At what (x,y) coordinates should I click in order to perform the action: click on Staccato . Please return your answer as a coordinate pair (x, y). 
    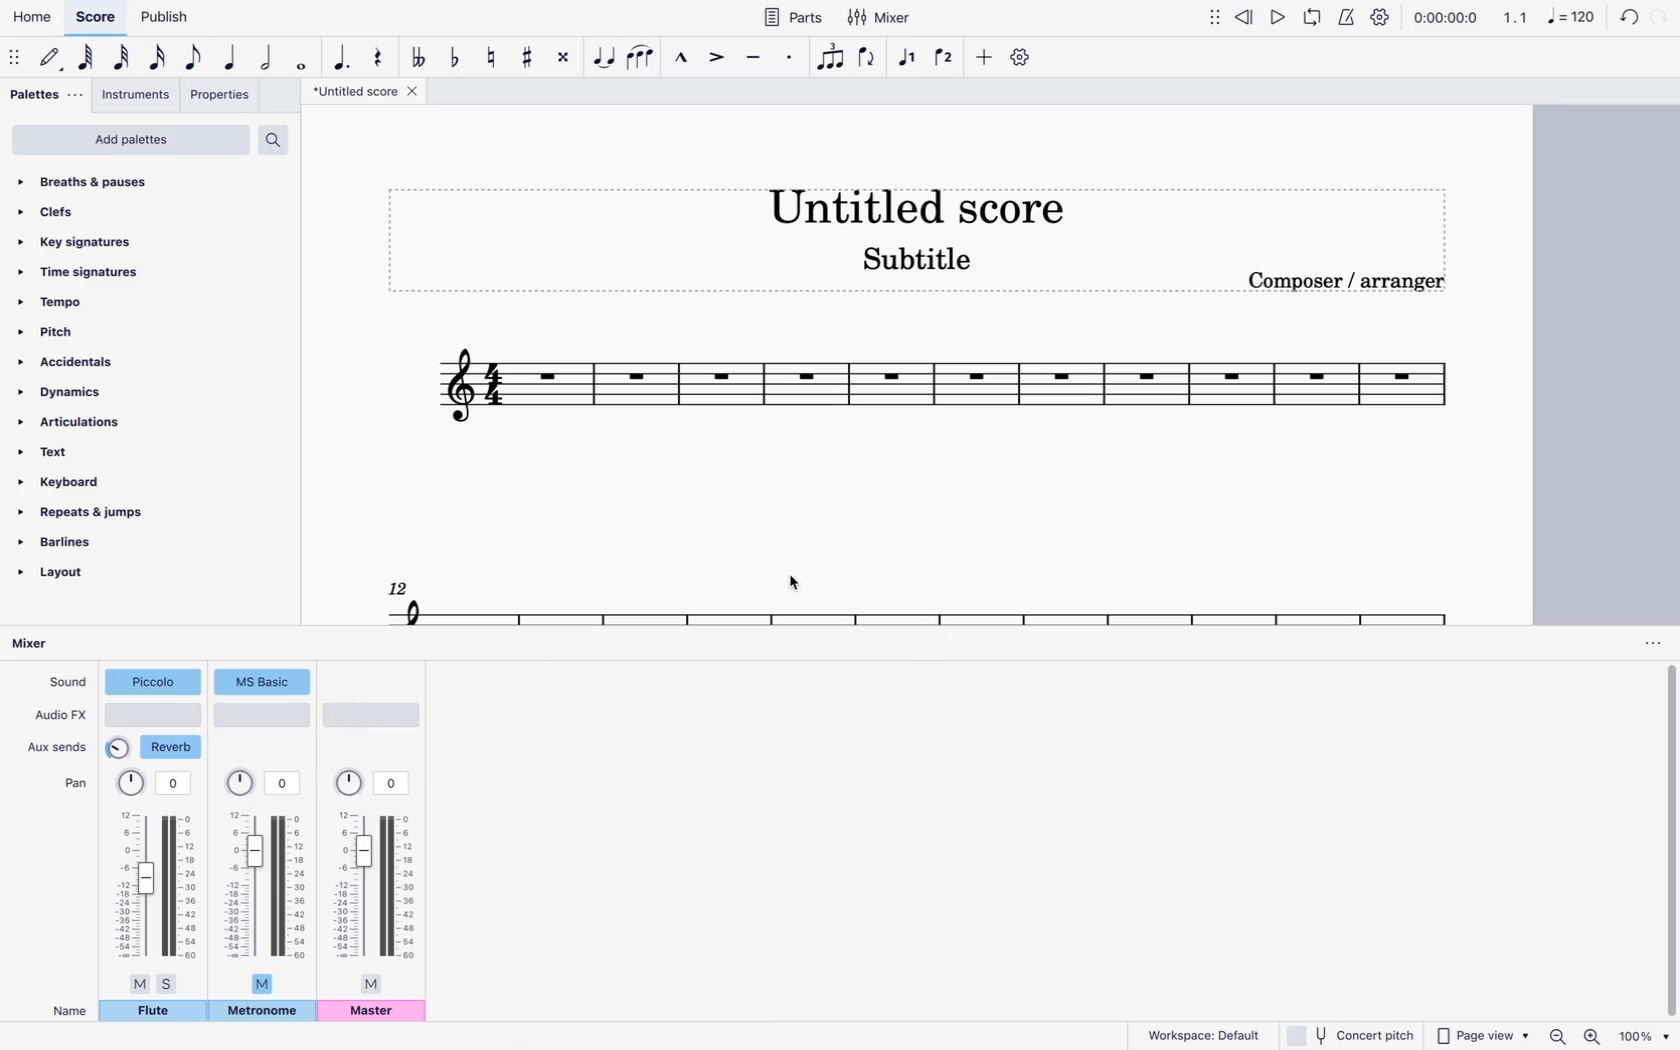
    Looking at the image, I should click on (792, 55).